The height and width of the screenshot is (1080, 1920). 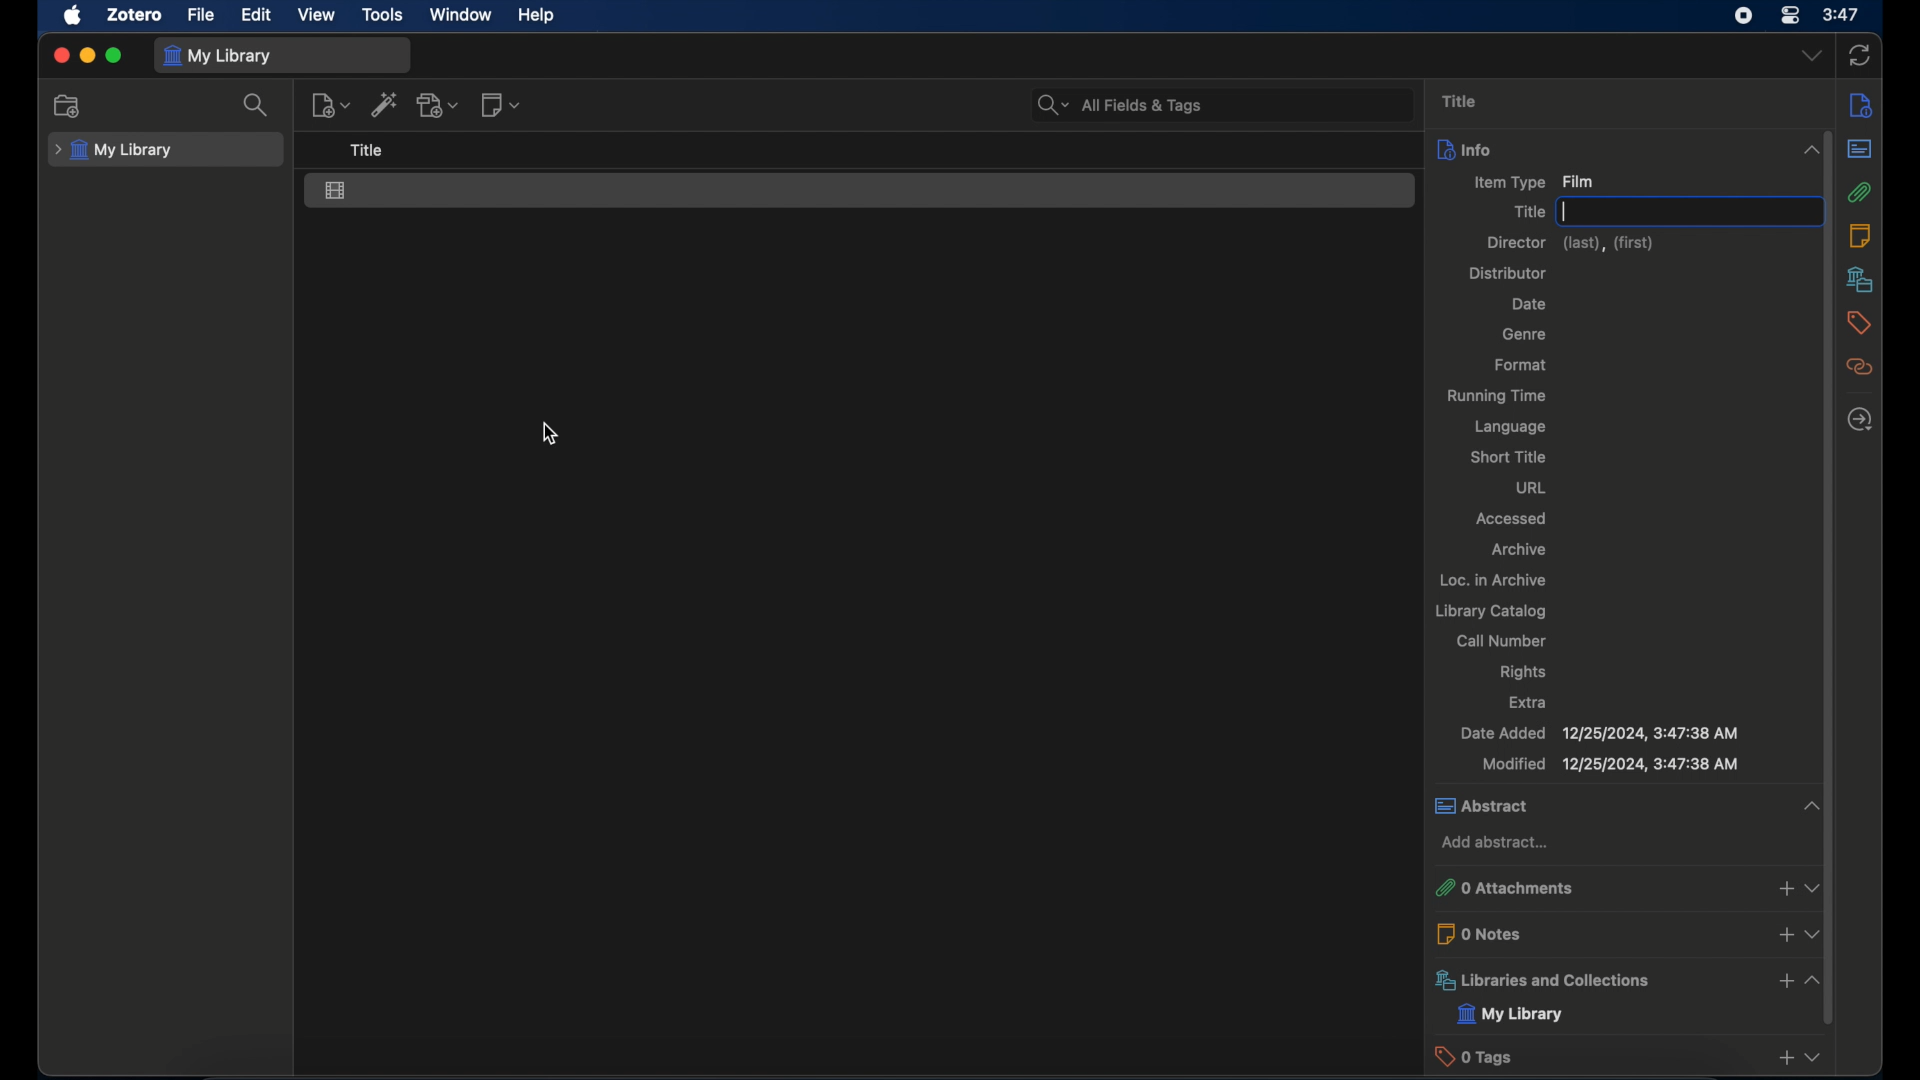 I want to click on abstract, so click(x=1861, y=149).